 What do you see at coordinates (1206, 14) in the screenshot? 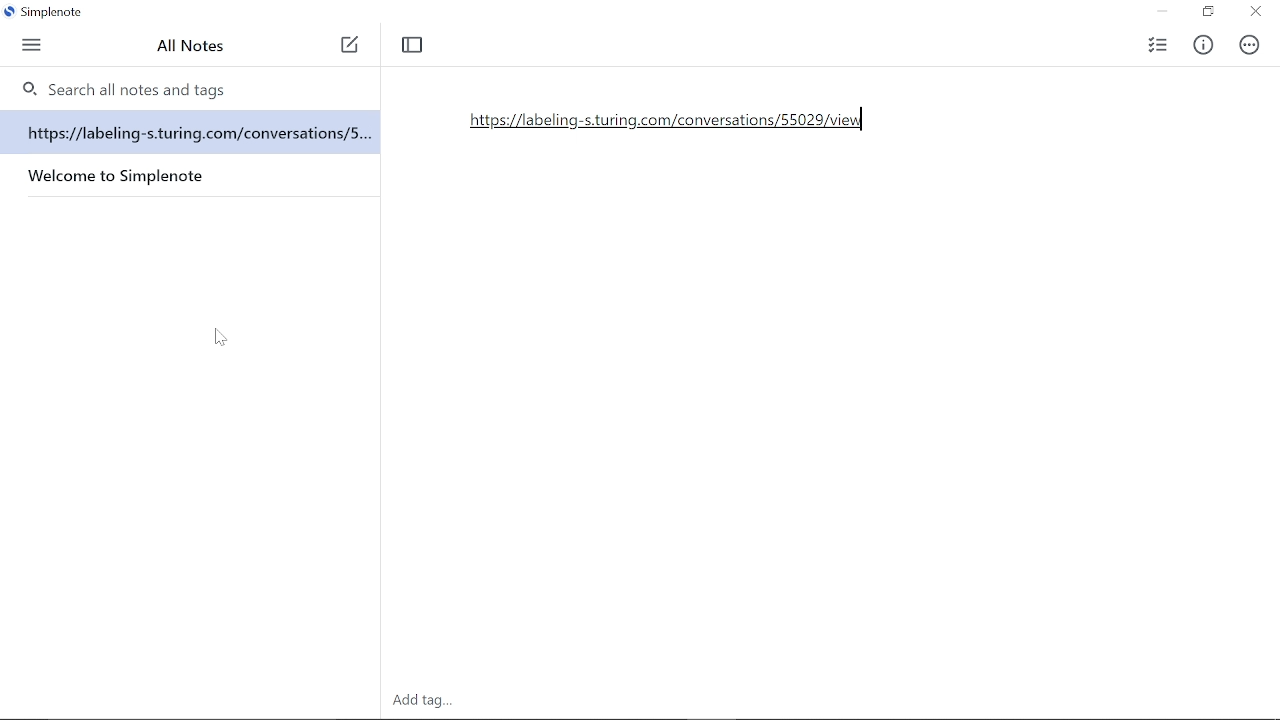
I see `Restore down` at bounding box center [1206, 14].